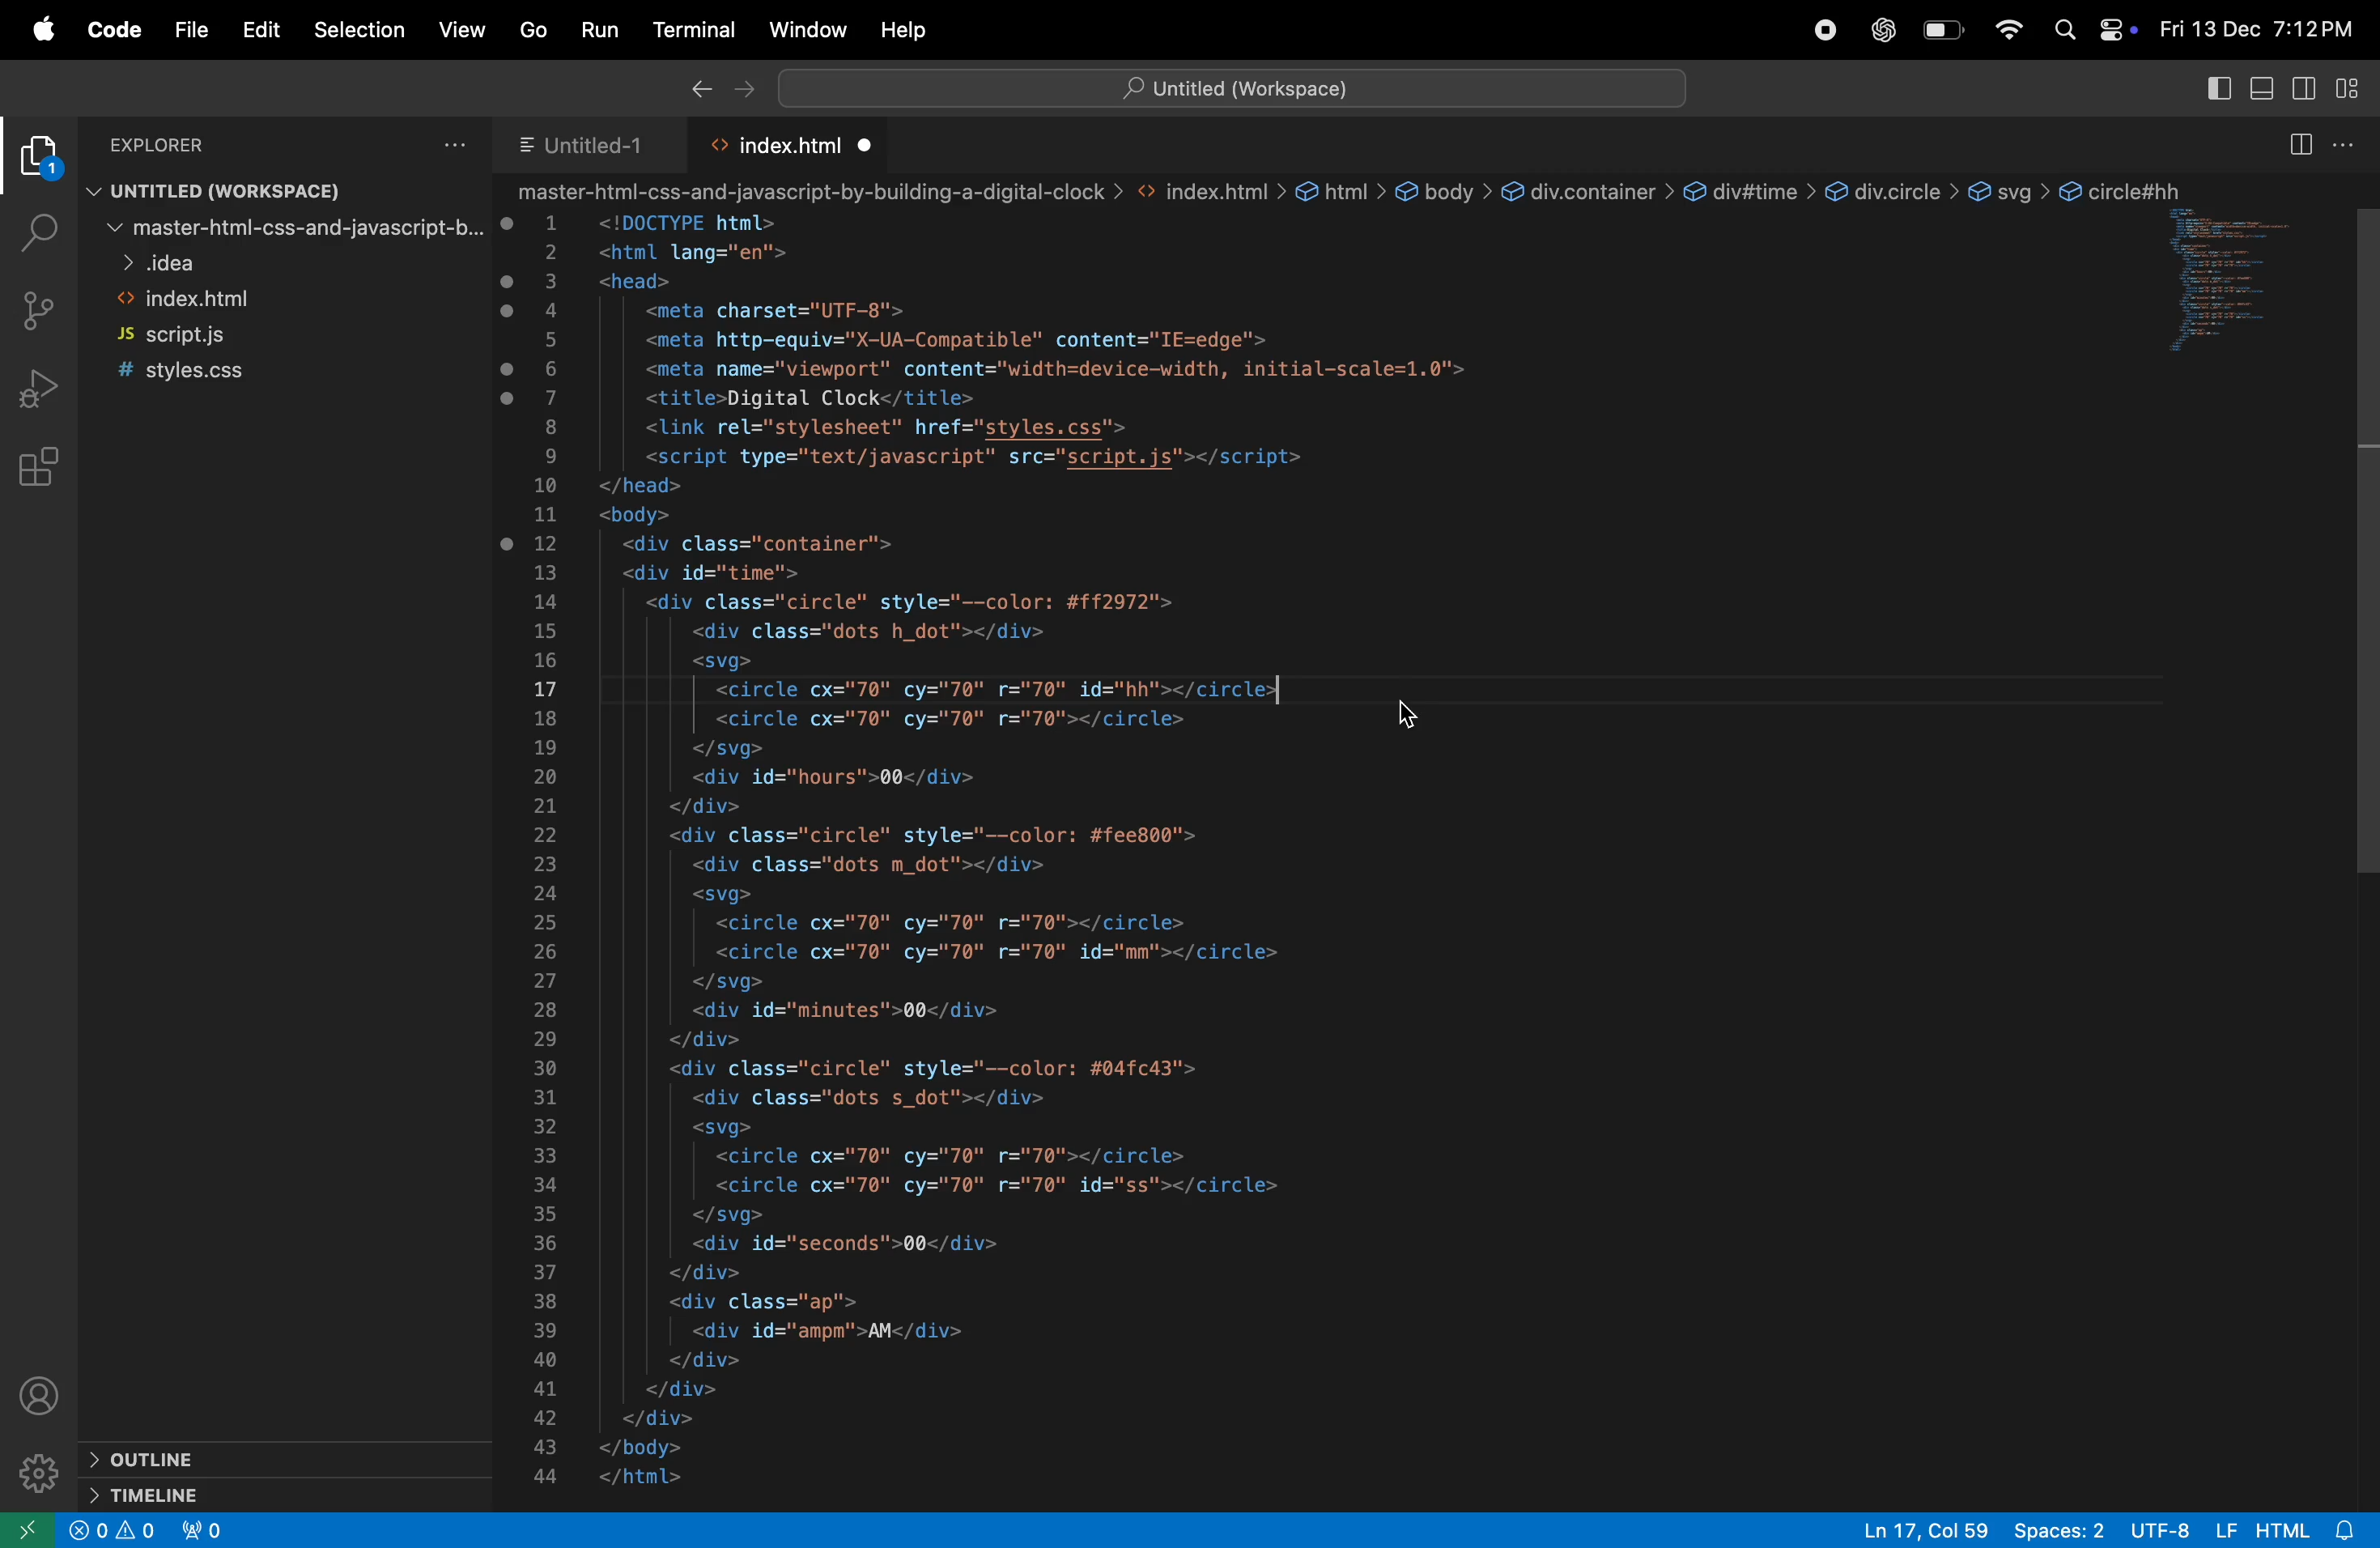 This screenshot has width=2380, height=1548. Describe the element at coordinates (262, 28) in the screenshot. I see `edit` at that location.